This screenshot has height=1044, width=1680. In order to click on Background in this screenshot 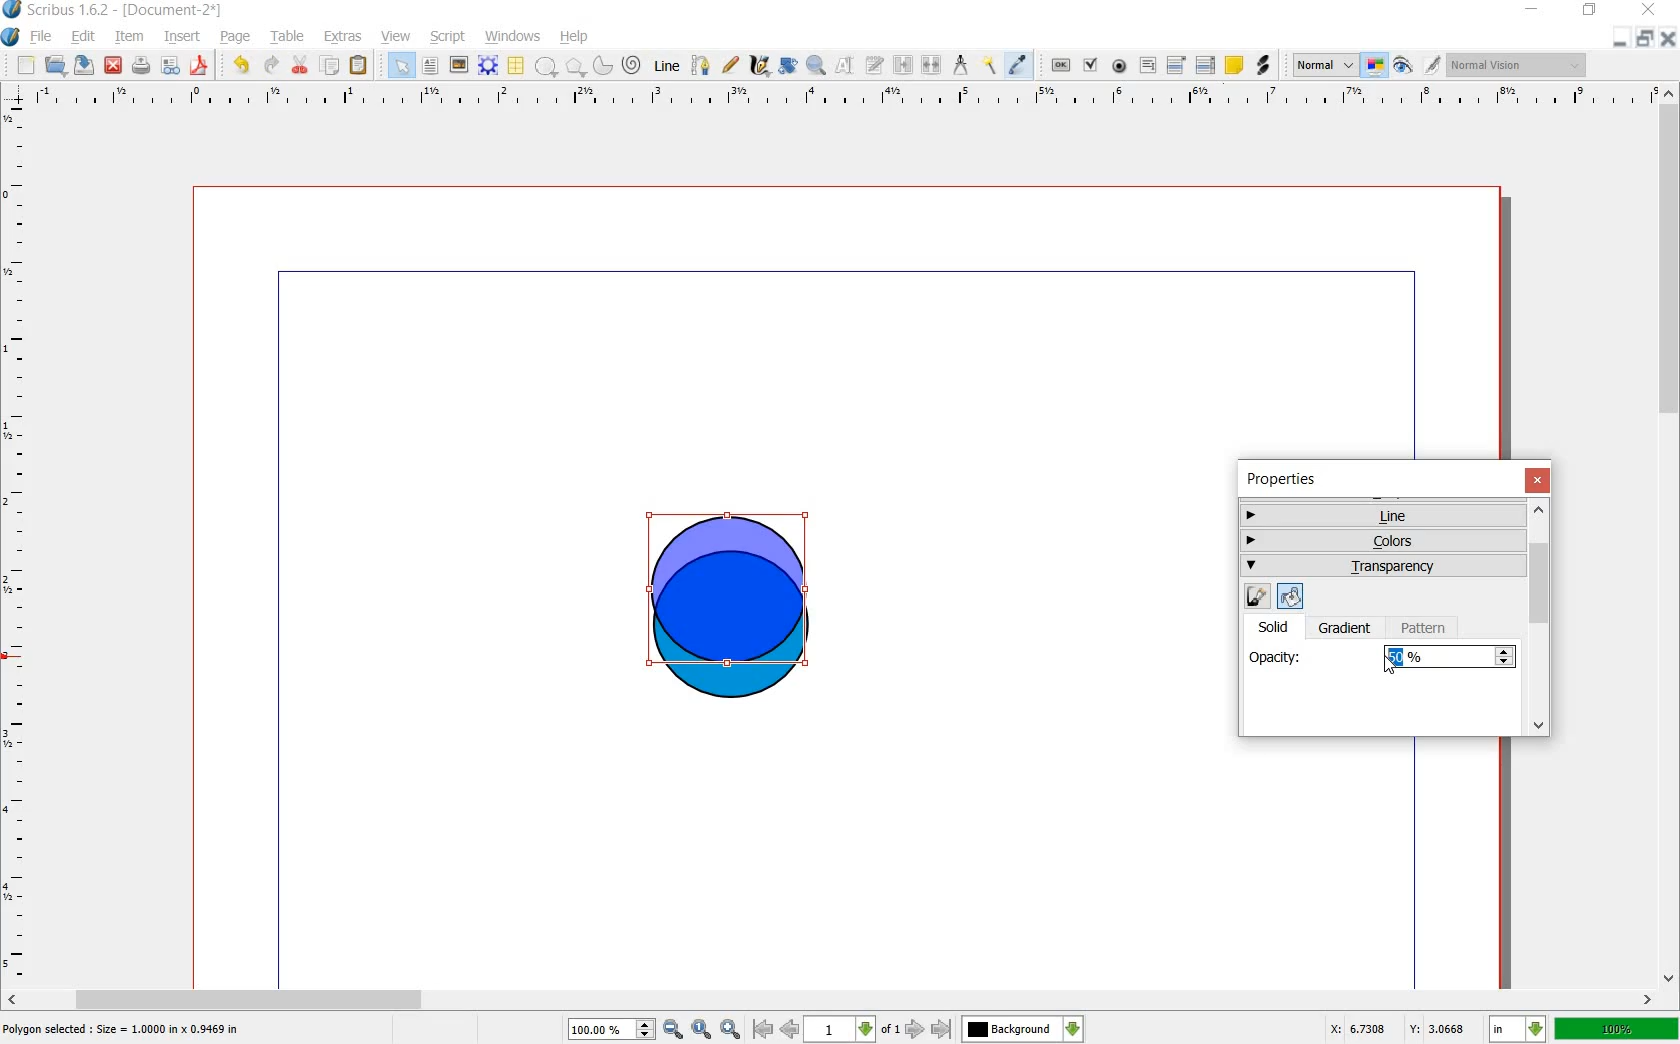, I will do `click(1023, 1029)`.